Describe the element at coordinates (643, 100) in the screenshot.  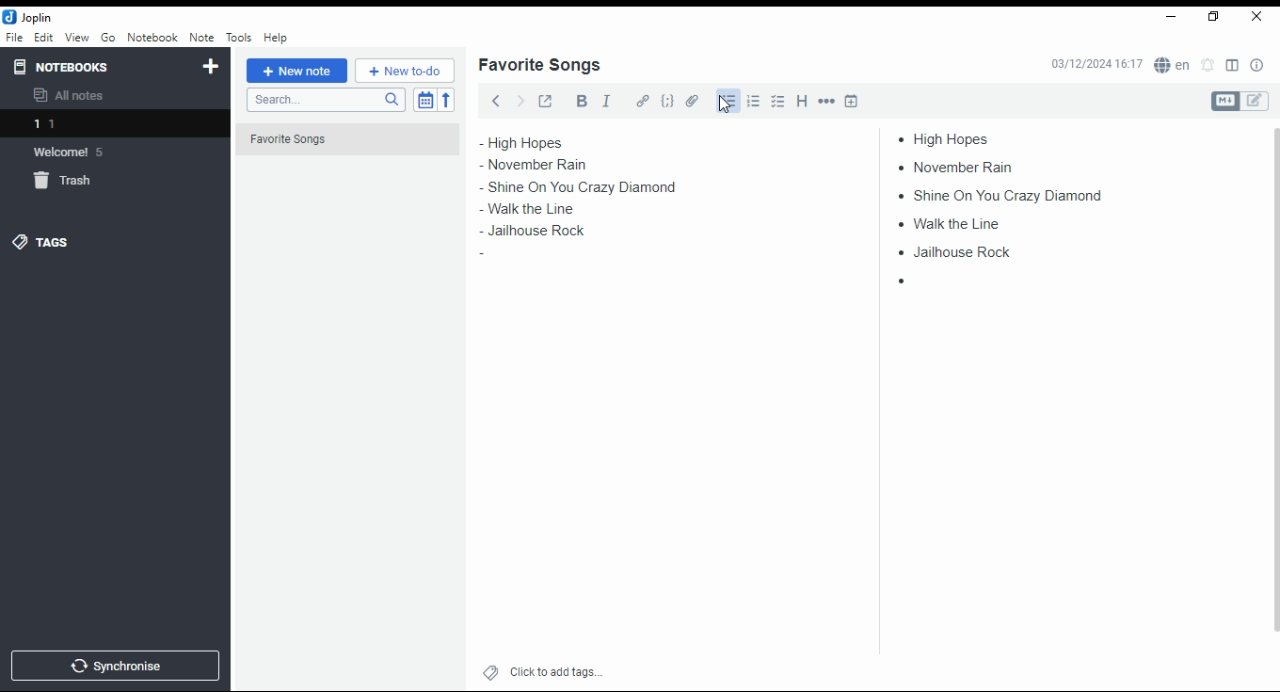
I see `hyperlink` at that location.